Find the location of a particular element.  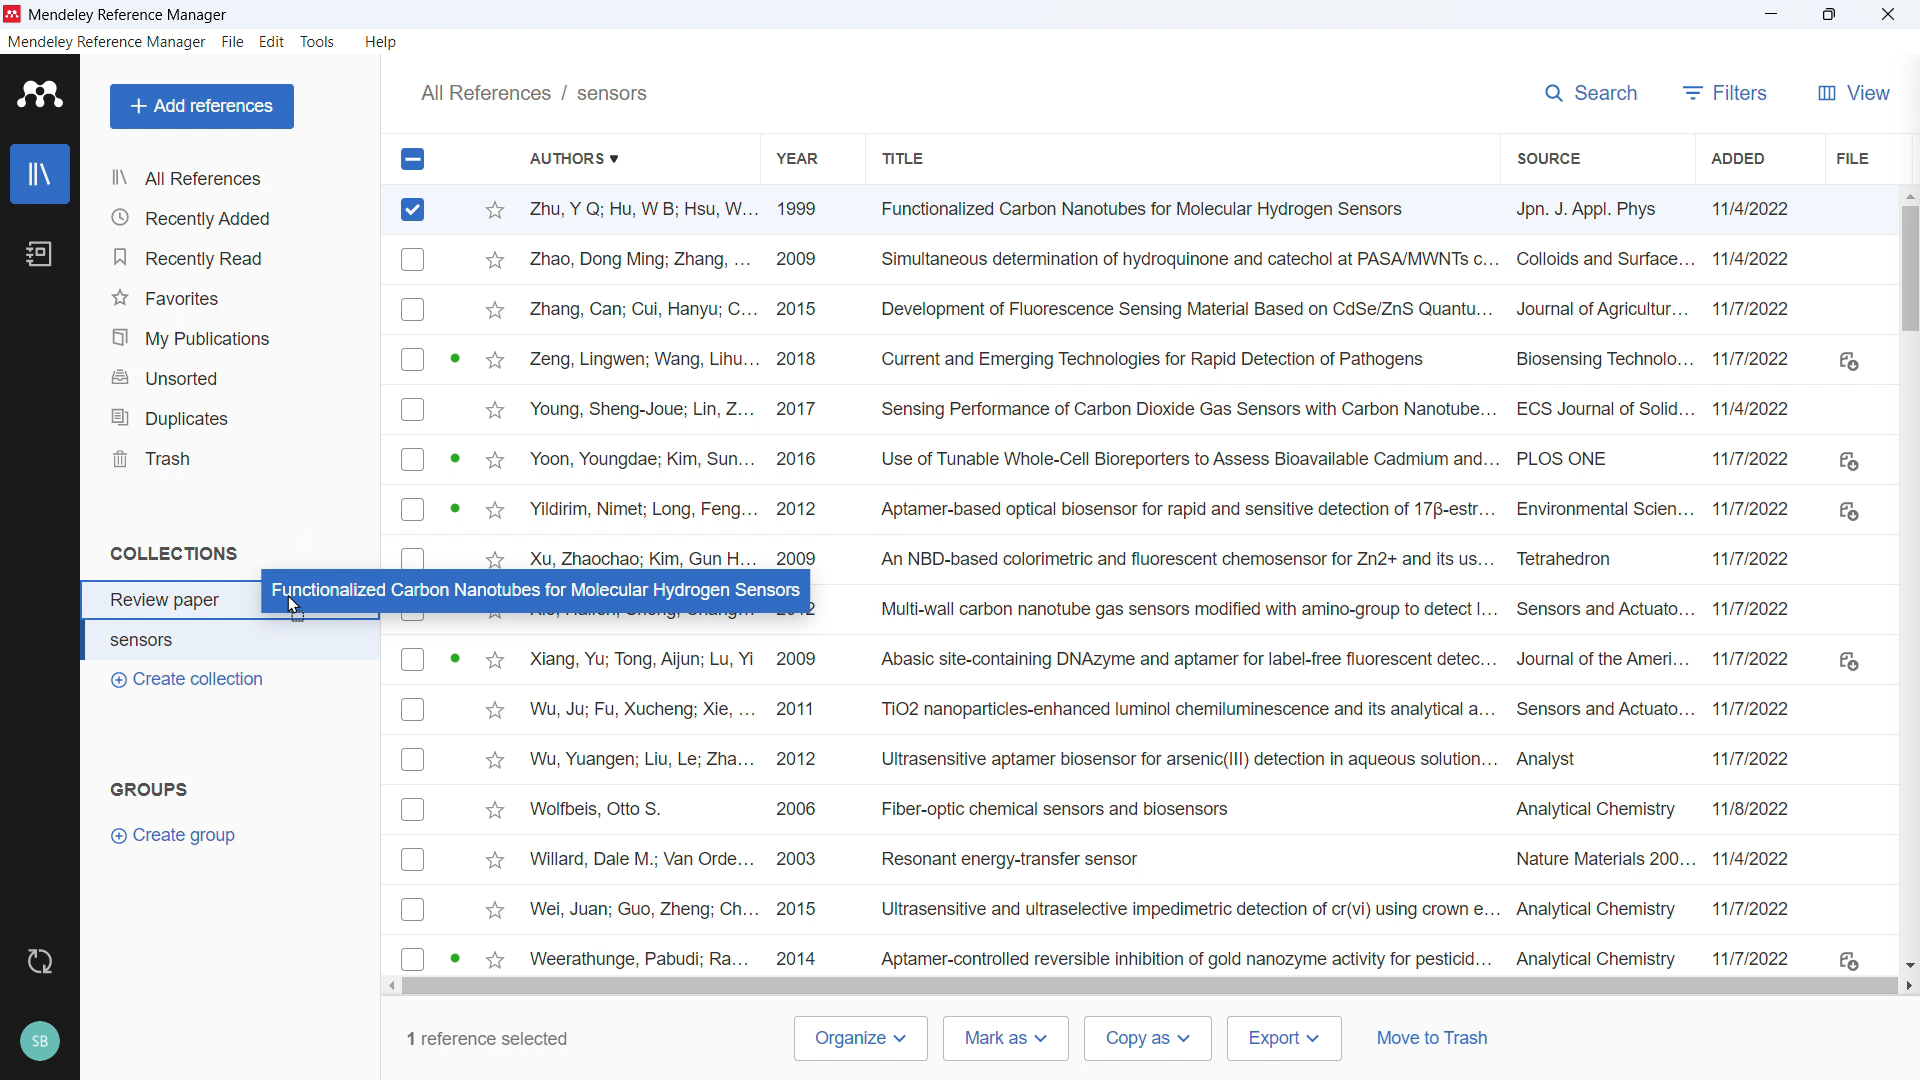

 help  is located at coordinates (381, 42).